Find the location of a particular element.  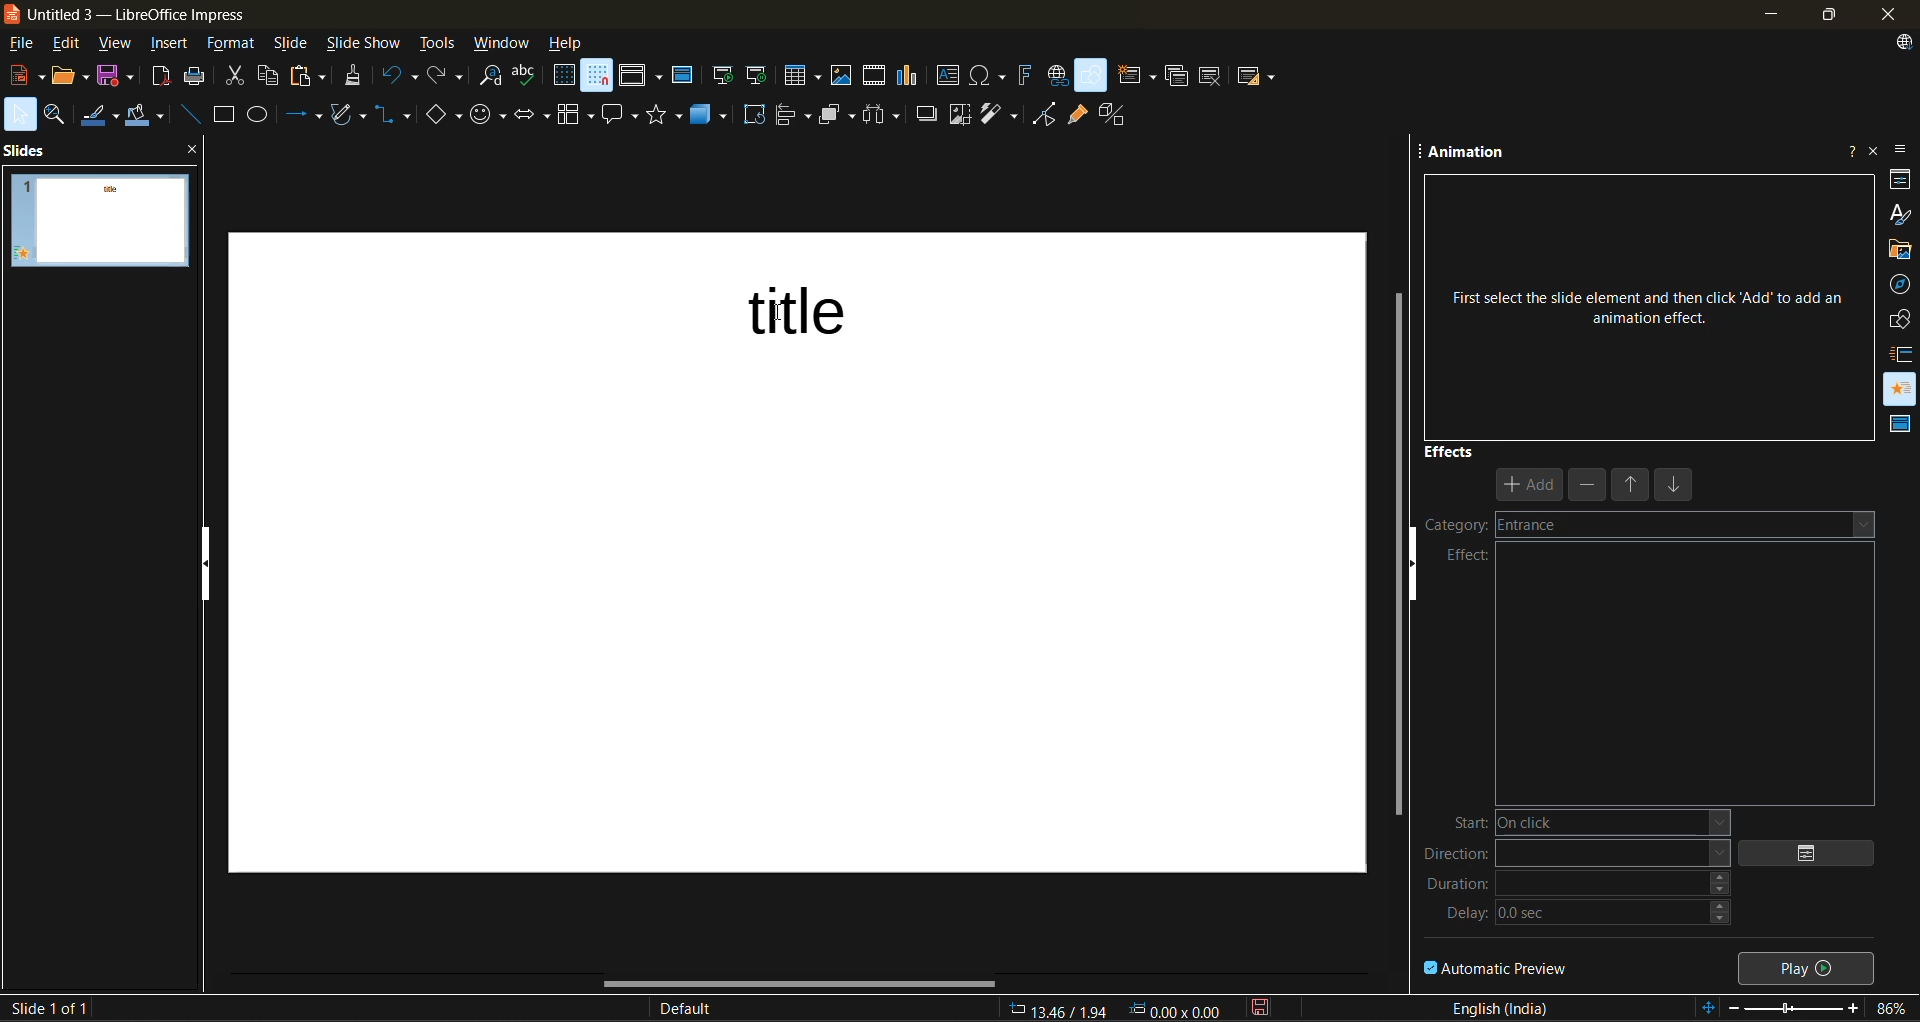

move down is located at coordinates (1677, 488).